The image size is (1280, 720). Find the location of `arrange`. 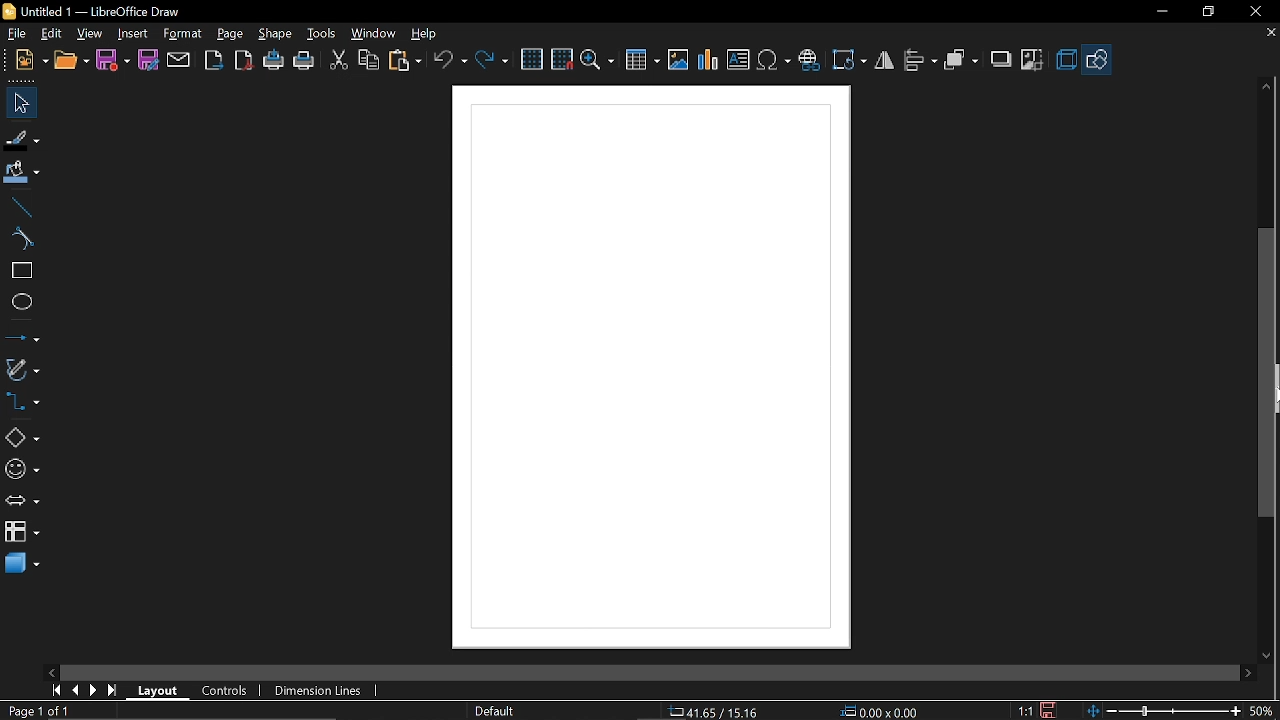

arrange is located at coordinates (959, 60).